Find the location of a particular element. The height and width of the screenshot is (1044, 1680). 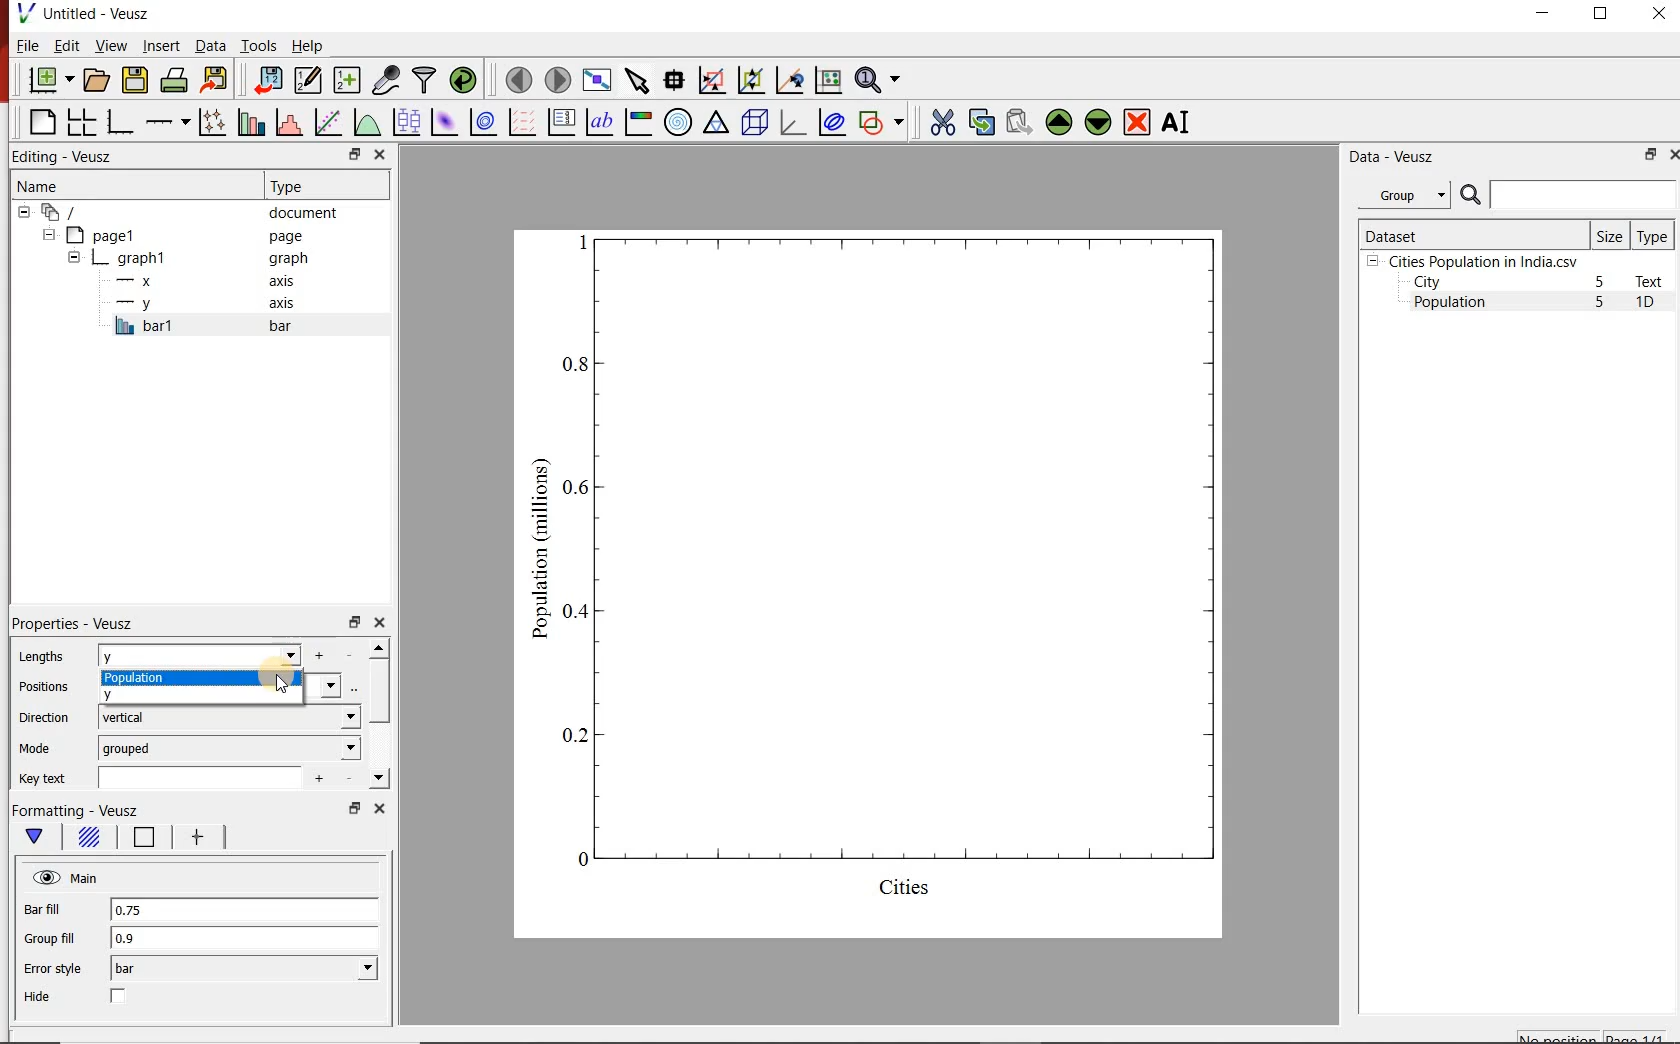

click to recenter graph axes is located at coordinates (788, 81).